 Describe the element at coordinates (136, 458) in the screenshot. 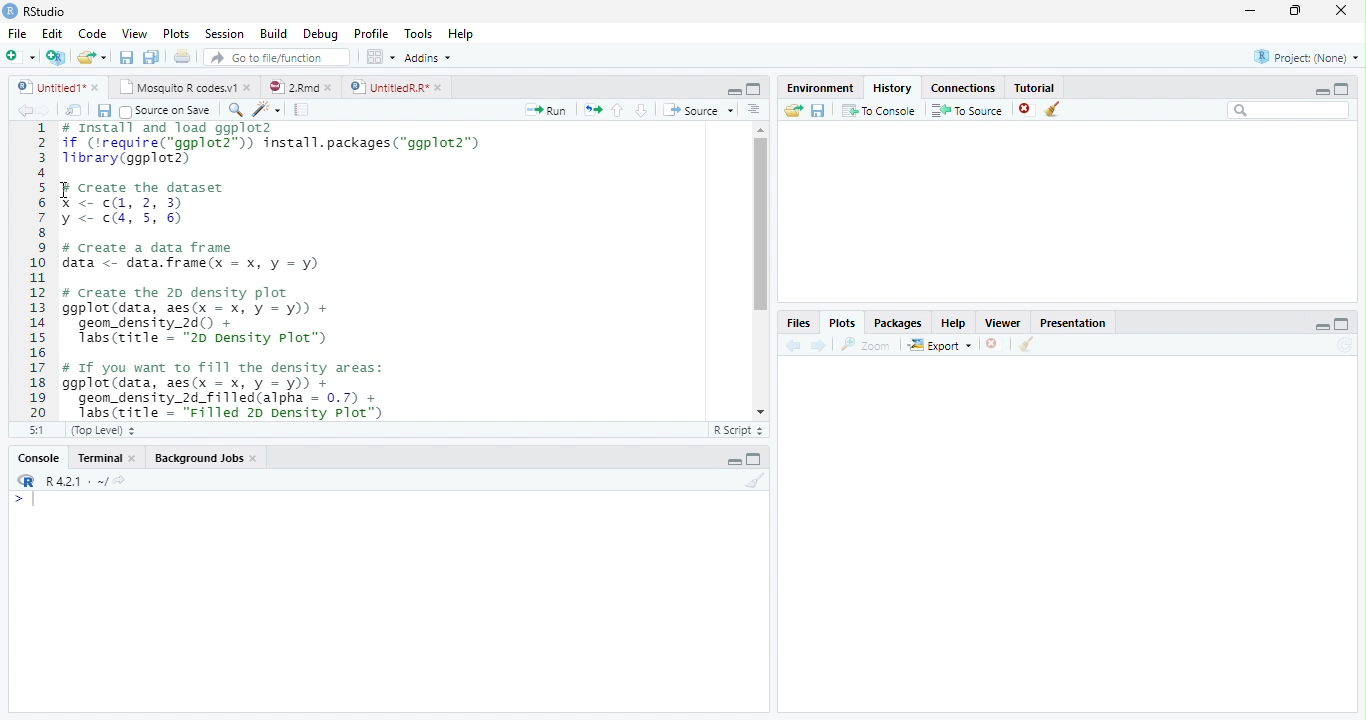

I see `close` at that location.